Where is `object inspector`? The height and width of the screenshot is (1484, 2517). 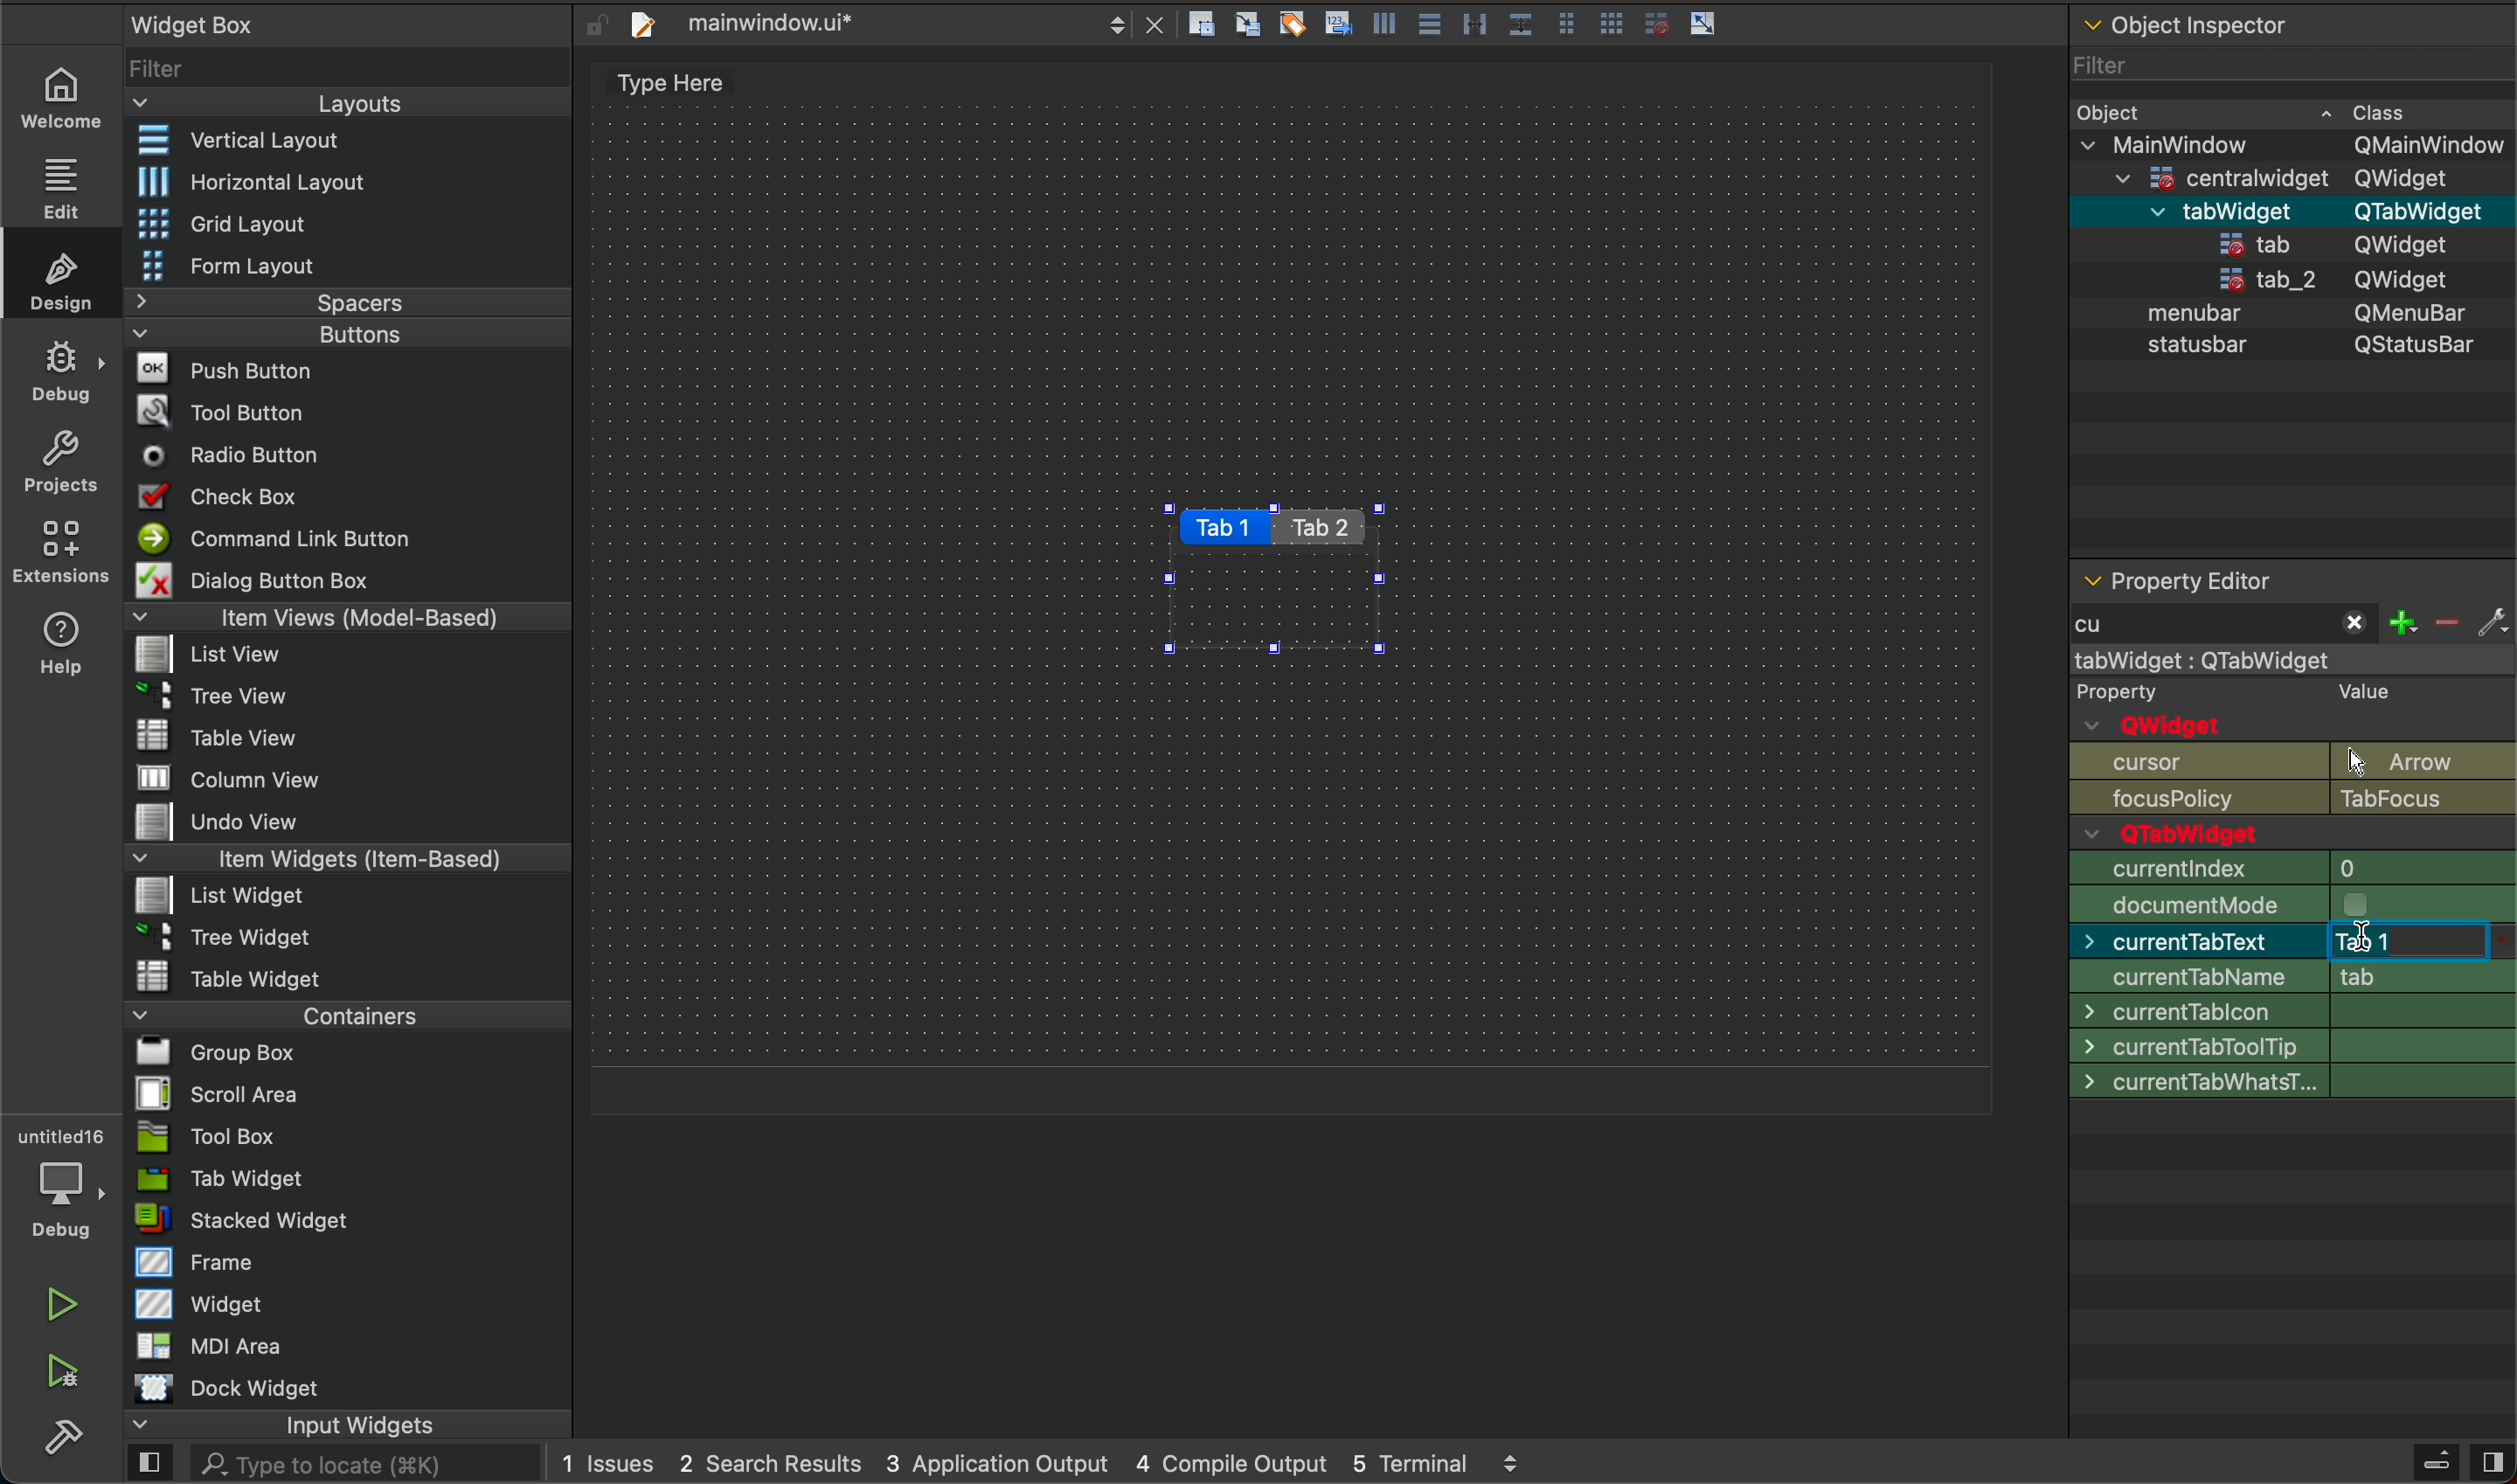 object inspector is located at coordinates (2293, 29).